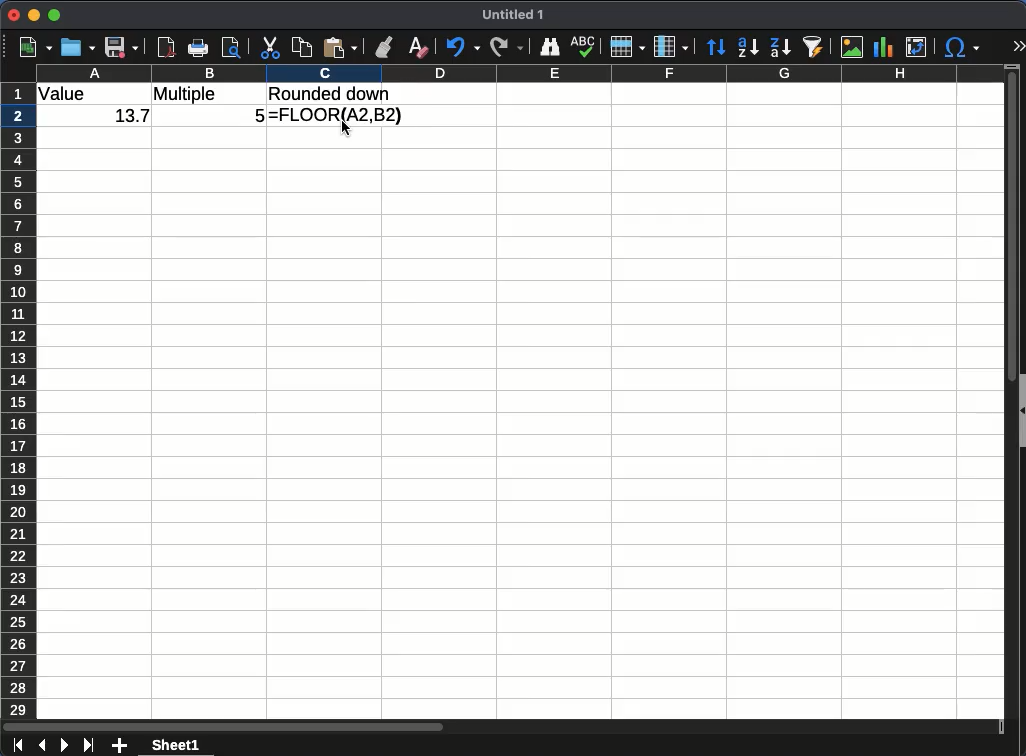 The height and width of the screenshot is (756, 1026). What do you see at coordinates (256, 113) in the screenshot?
I see `5` at bounding box center [256, 113].